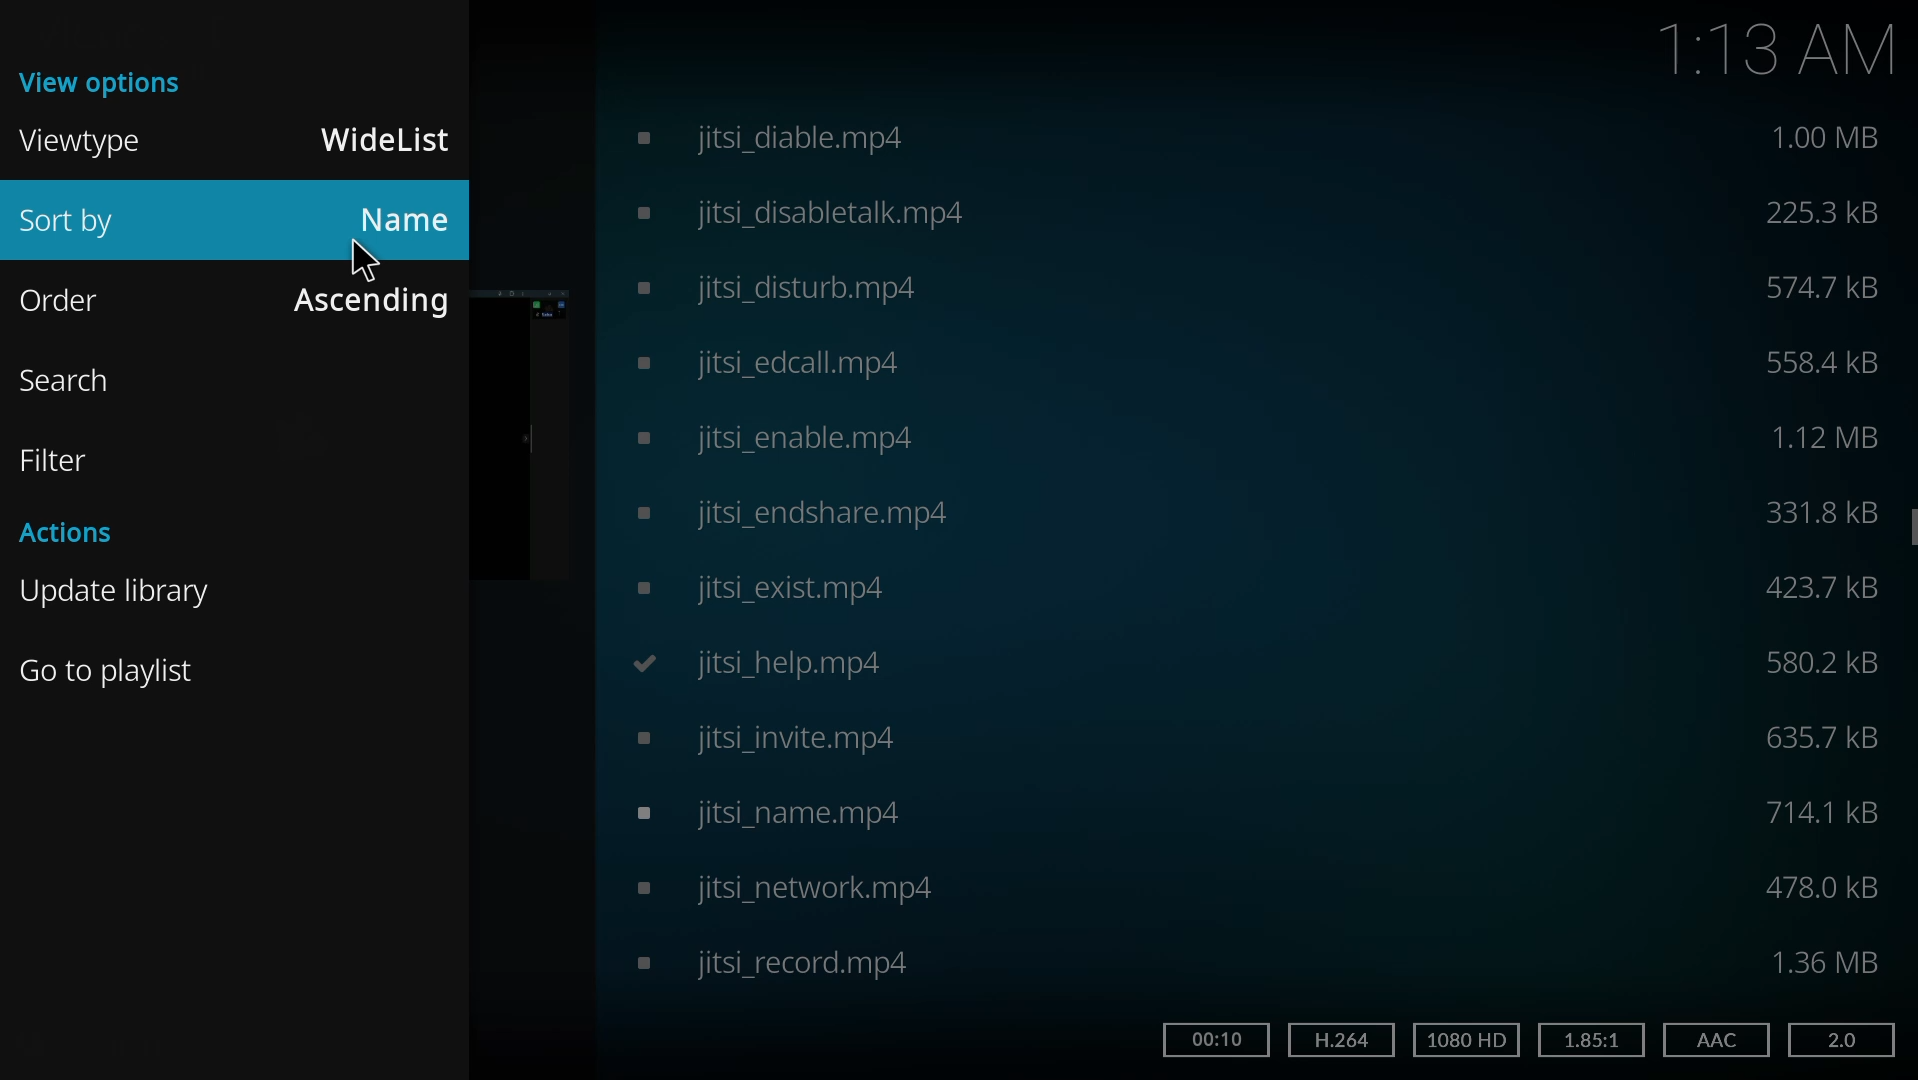  What do you see at coordinates (60, 457) in the screenshot?
I see `filter` at bounding box center [60, 457].